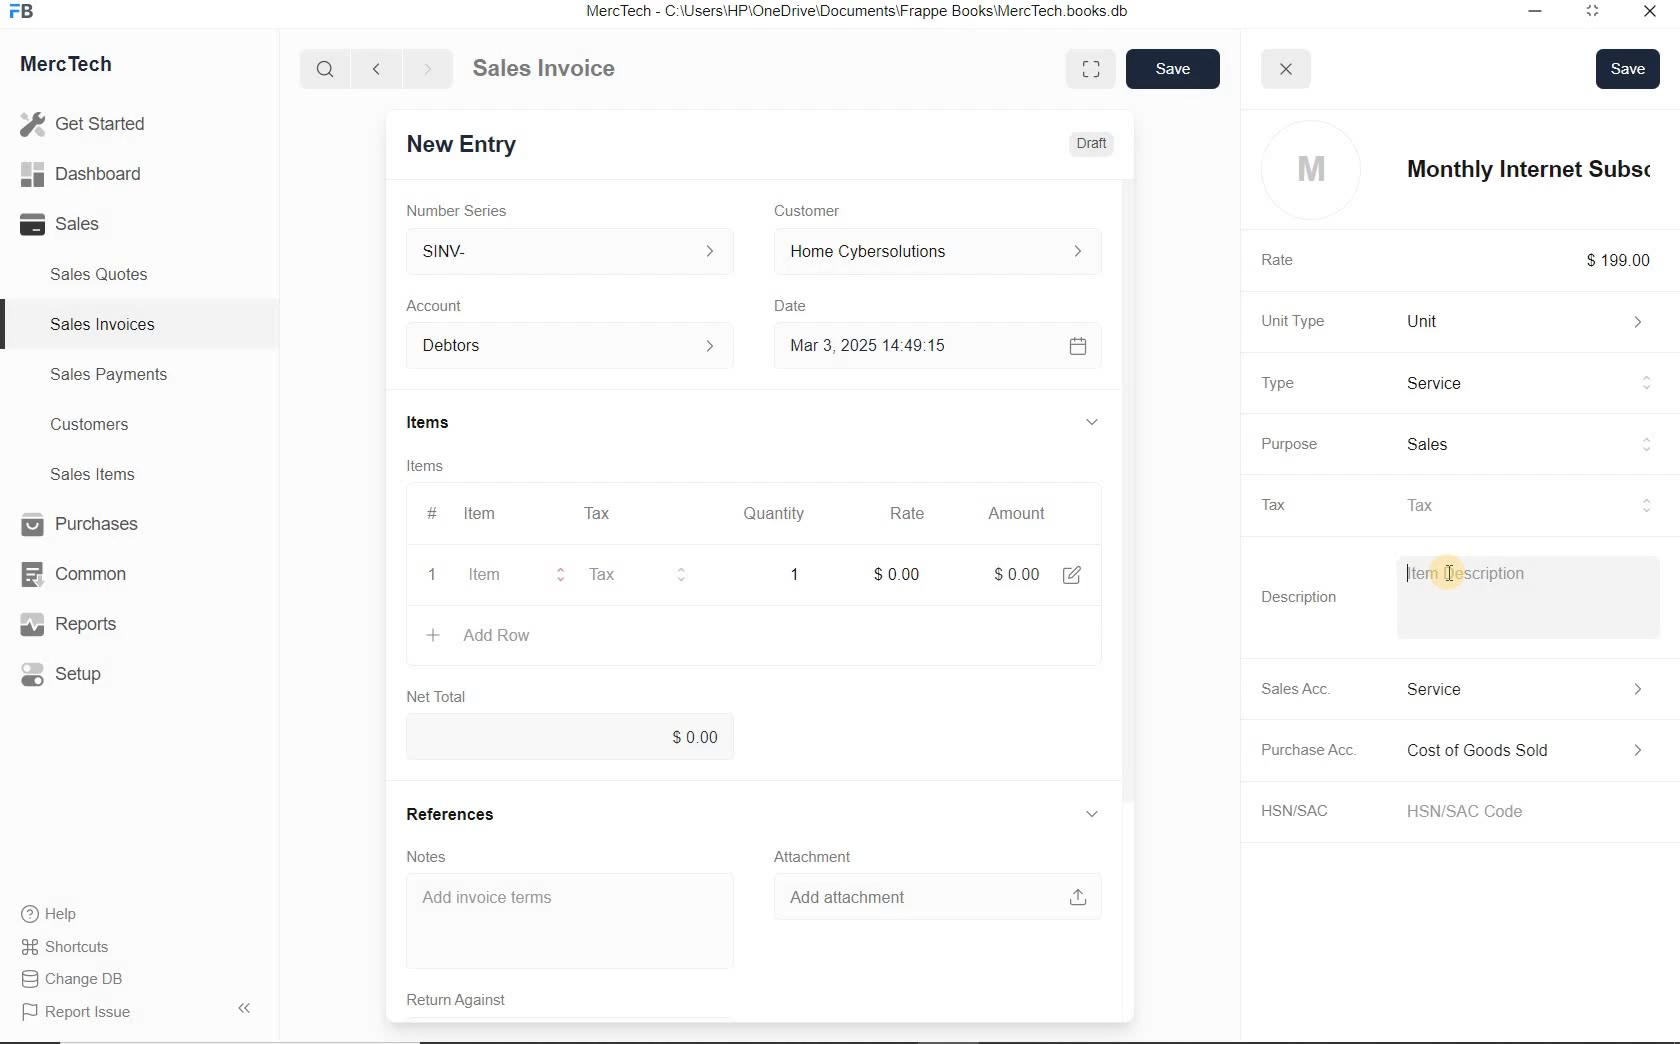 Image resolution: width=1680 pixels, height=1044 pixels. What do you see at coordinates (1634, 14) in the screenshot?
I see `Close` at bounding box center [1634, 14].